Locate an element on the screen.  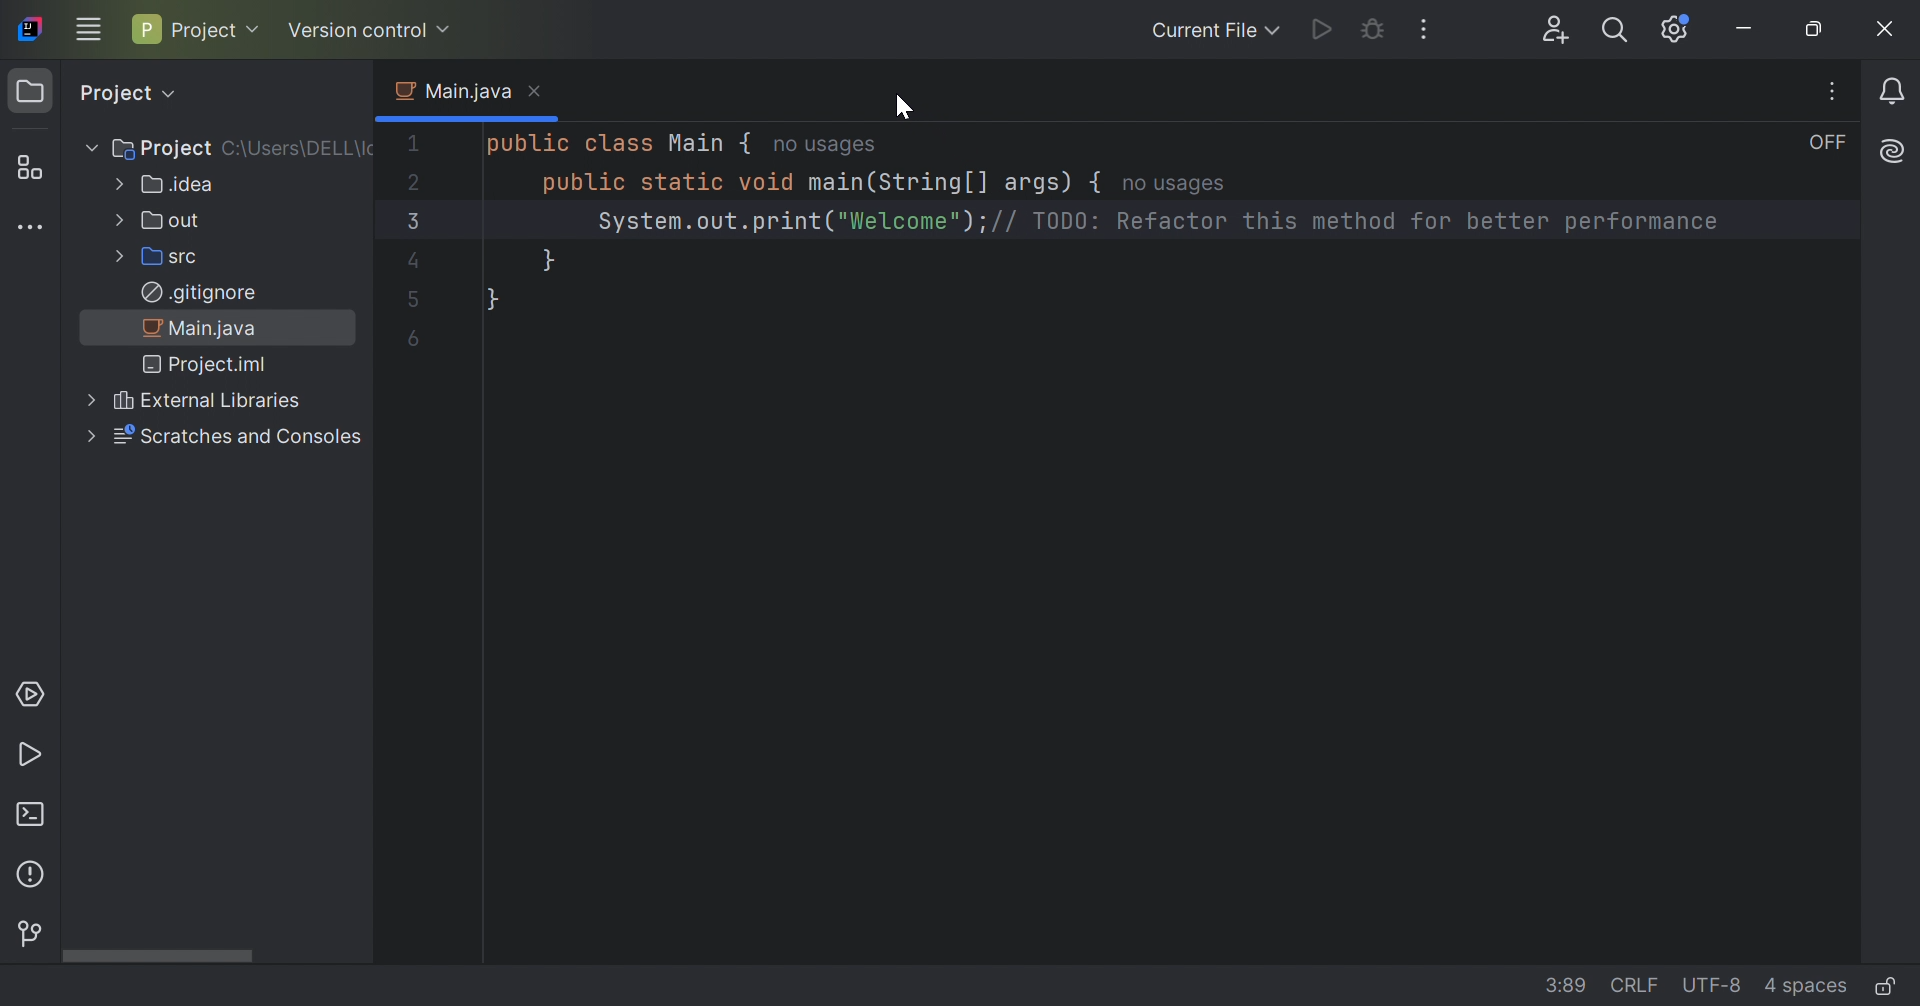
Project.iml is located at coordinates (207, 367).